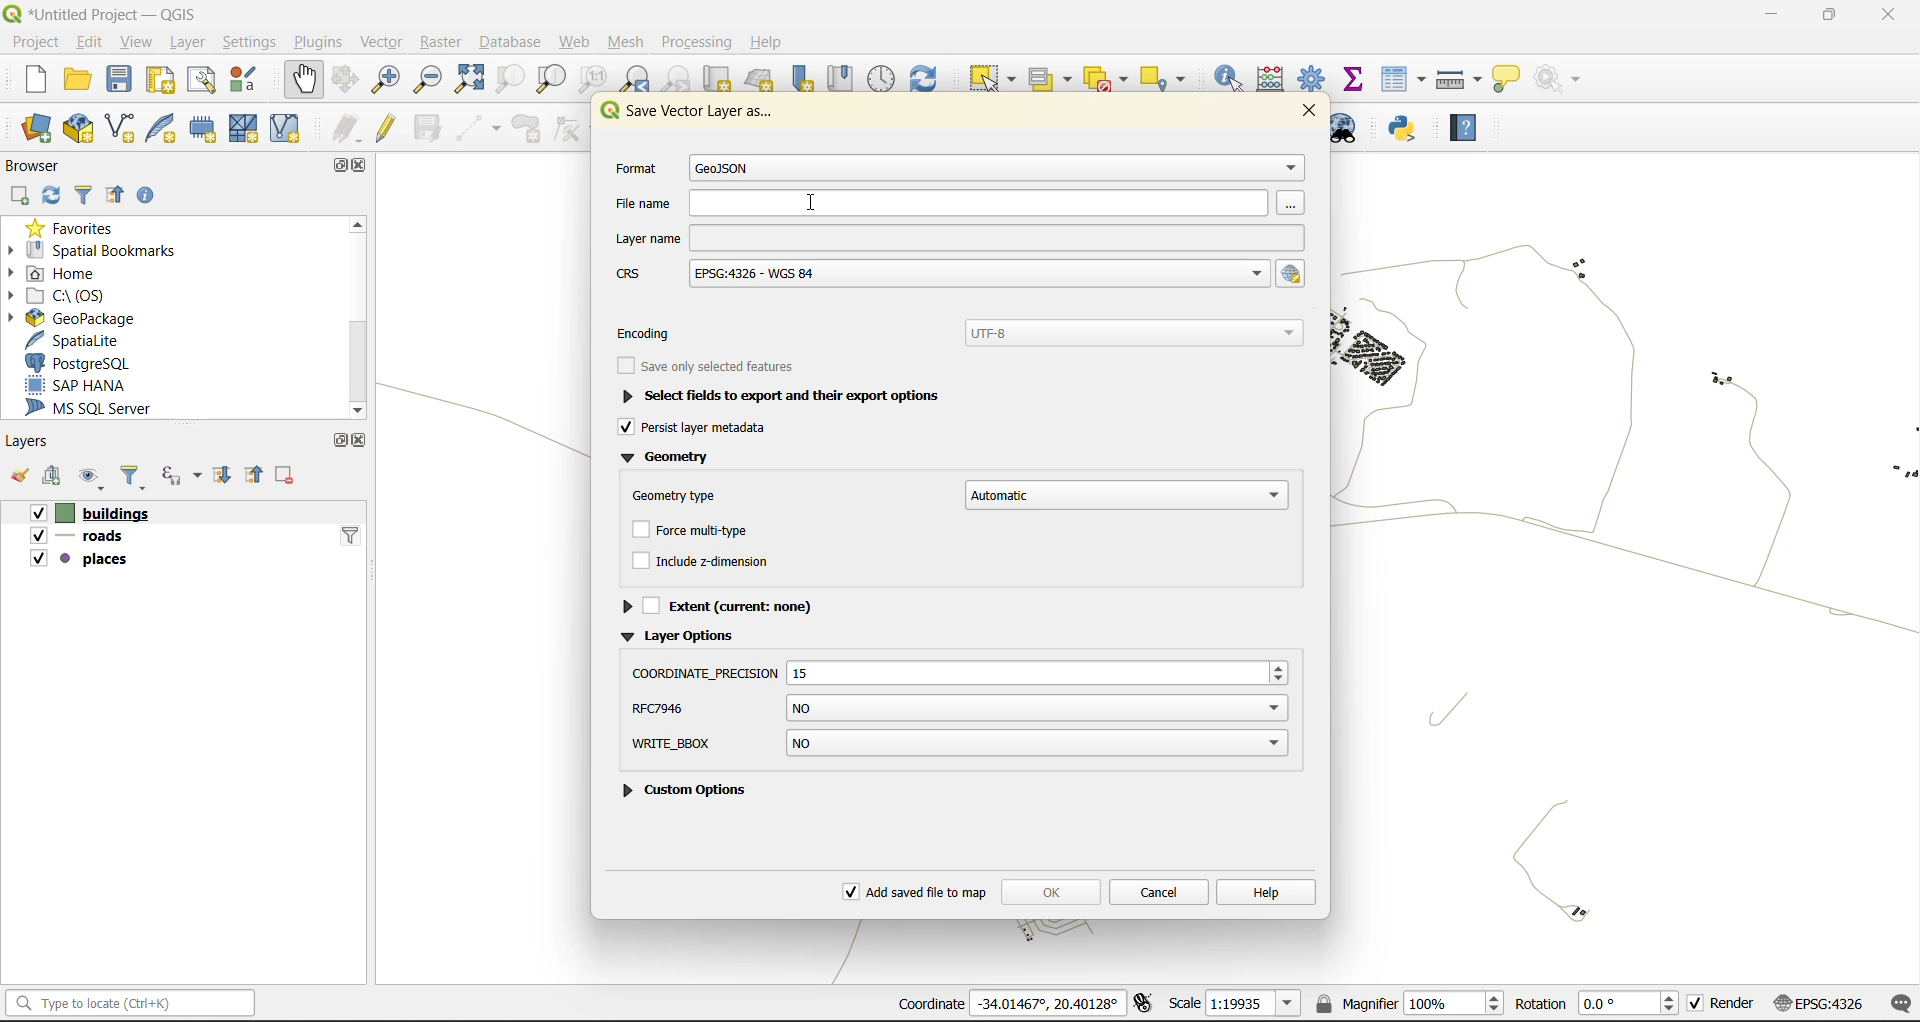  I want to click on save edits, so click(427, 126).